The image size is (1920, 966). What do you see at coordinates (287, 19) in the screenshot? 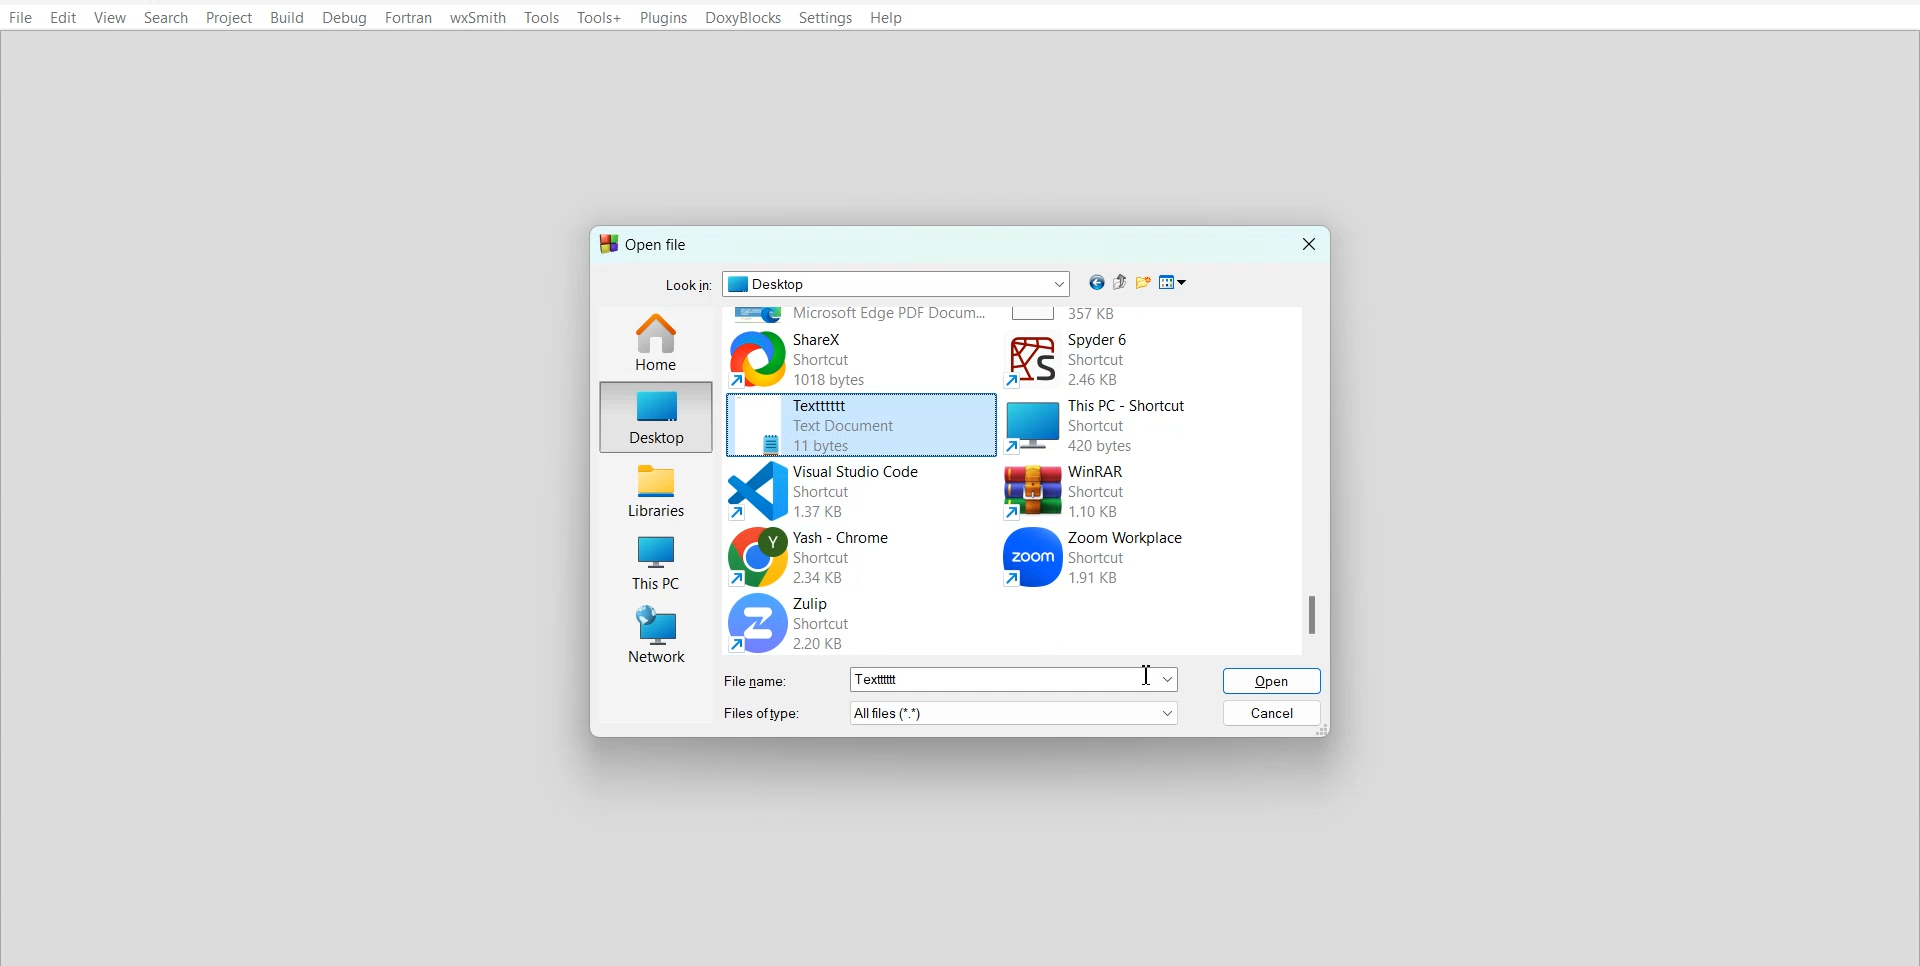
I see `Build` at bounding box center [287, 19].